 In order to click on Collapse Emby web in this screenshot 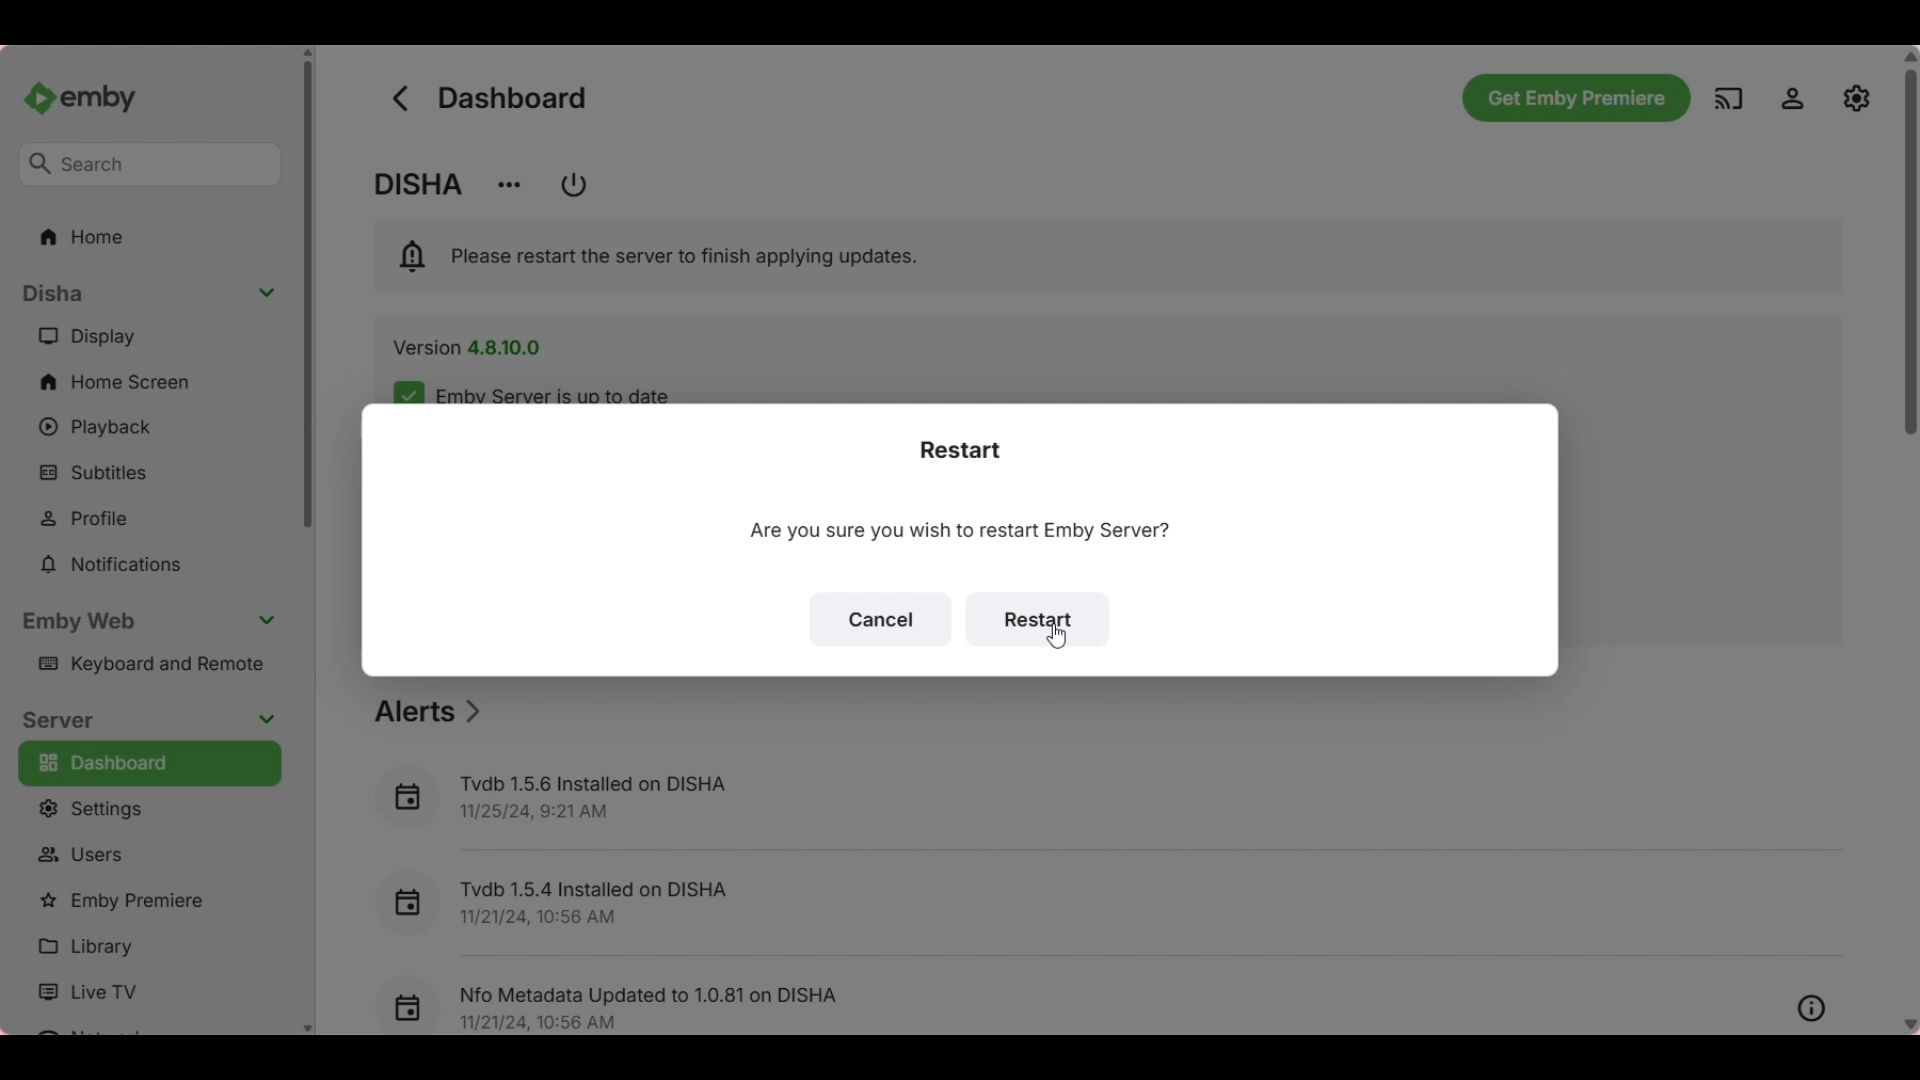, I will do `click(148, 622)`.